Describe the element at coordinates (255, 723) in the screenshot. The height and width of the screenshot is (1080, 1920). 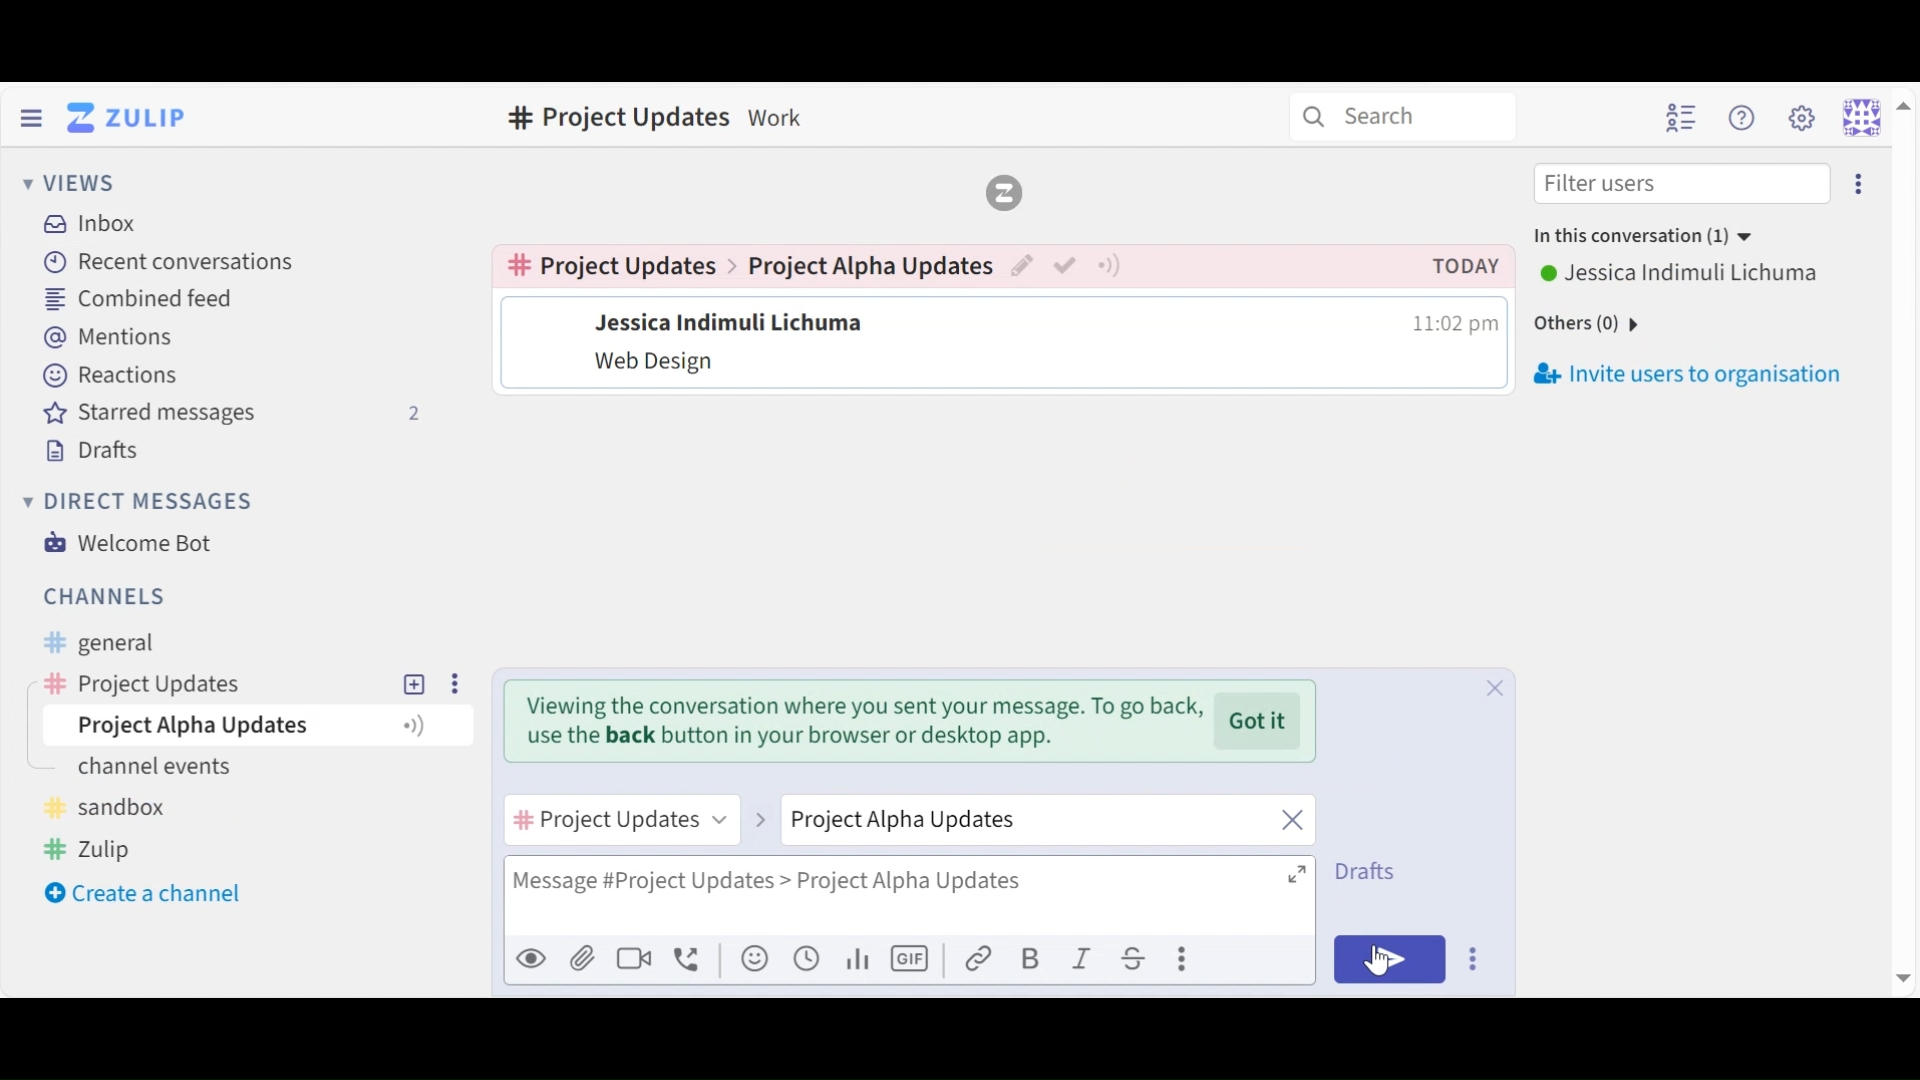
I see `Topic Name` at that location.